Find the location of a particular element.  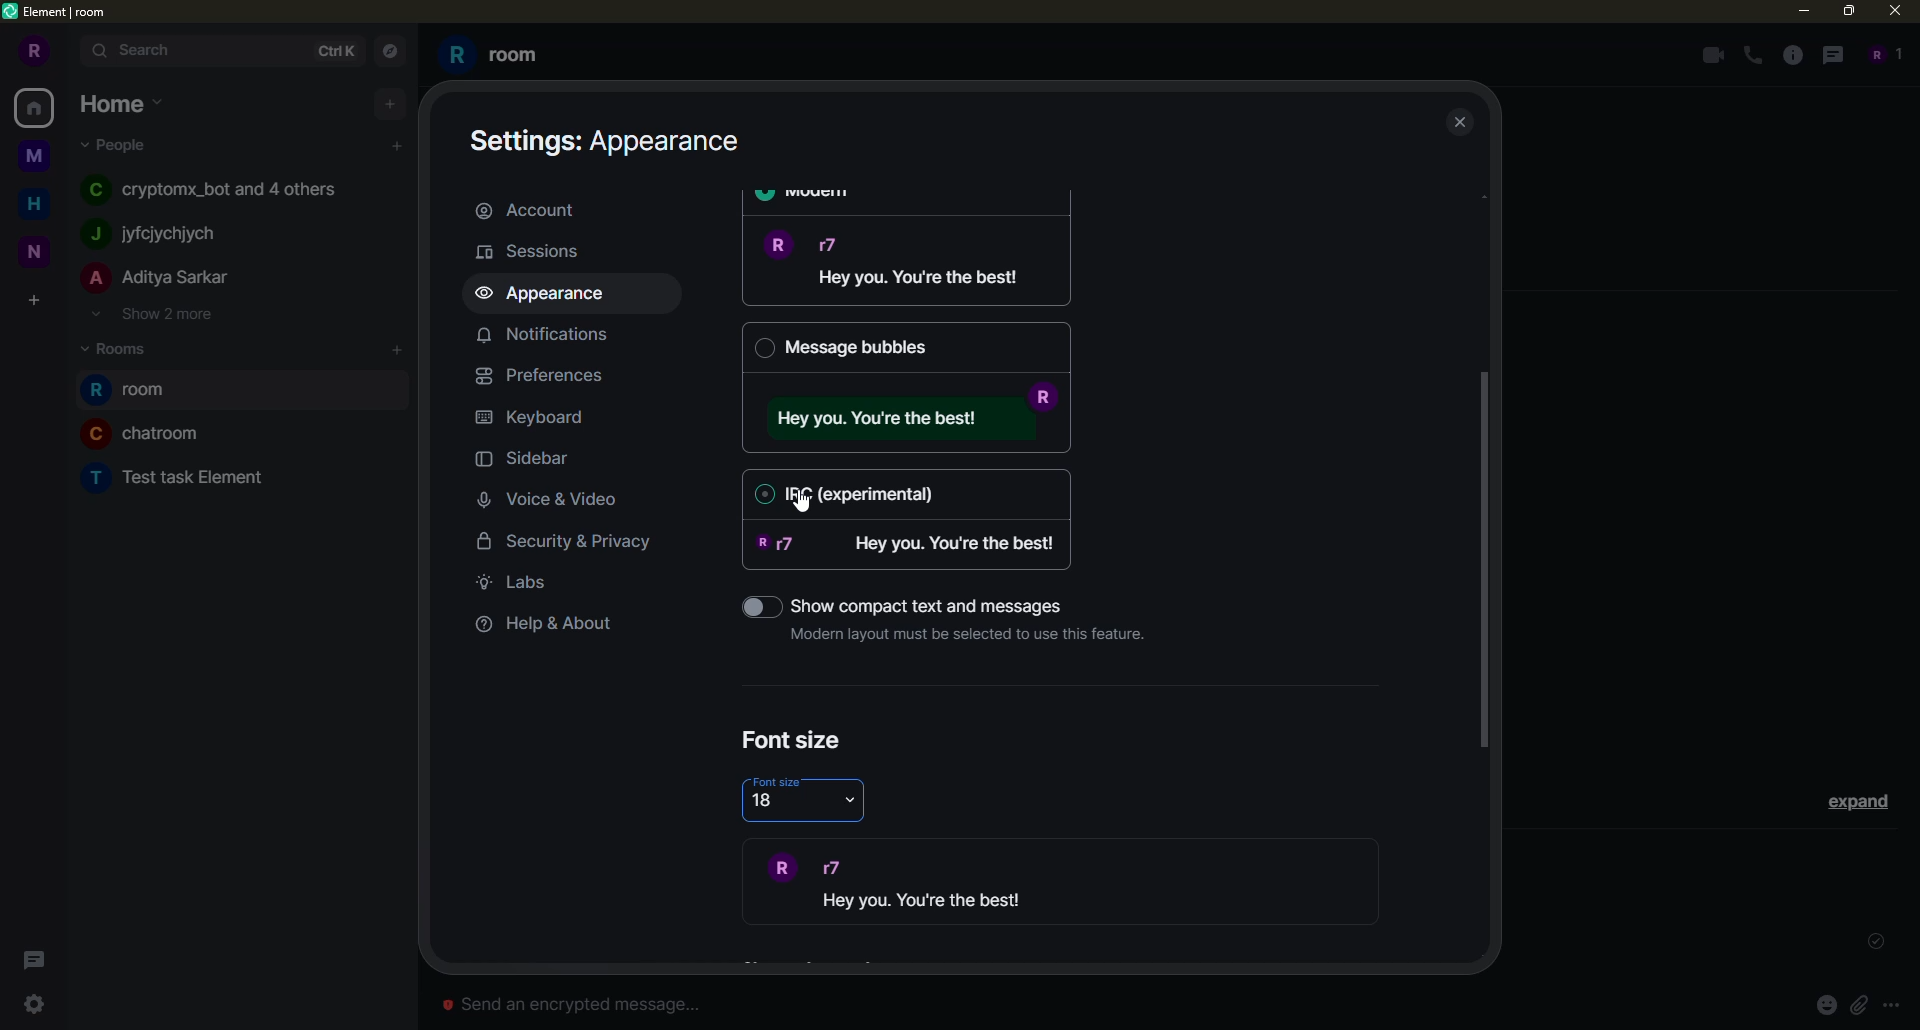

Modern layout must be selected to use this feature. is located at coordinates (968, 635).